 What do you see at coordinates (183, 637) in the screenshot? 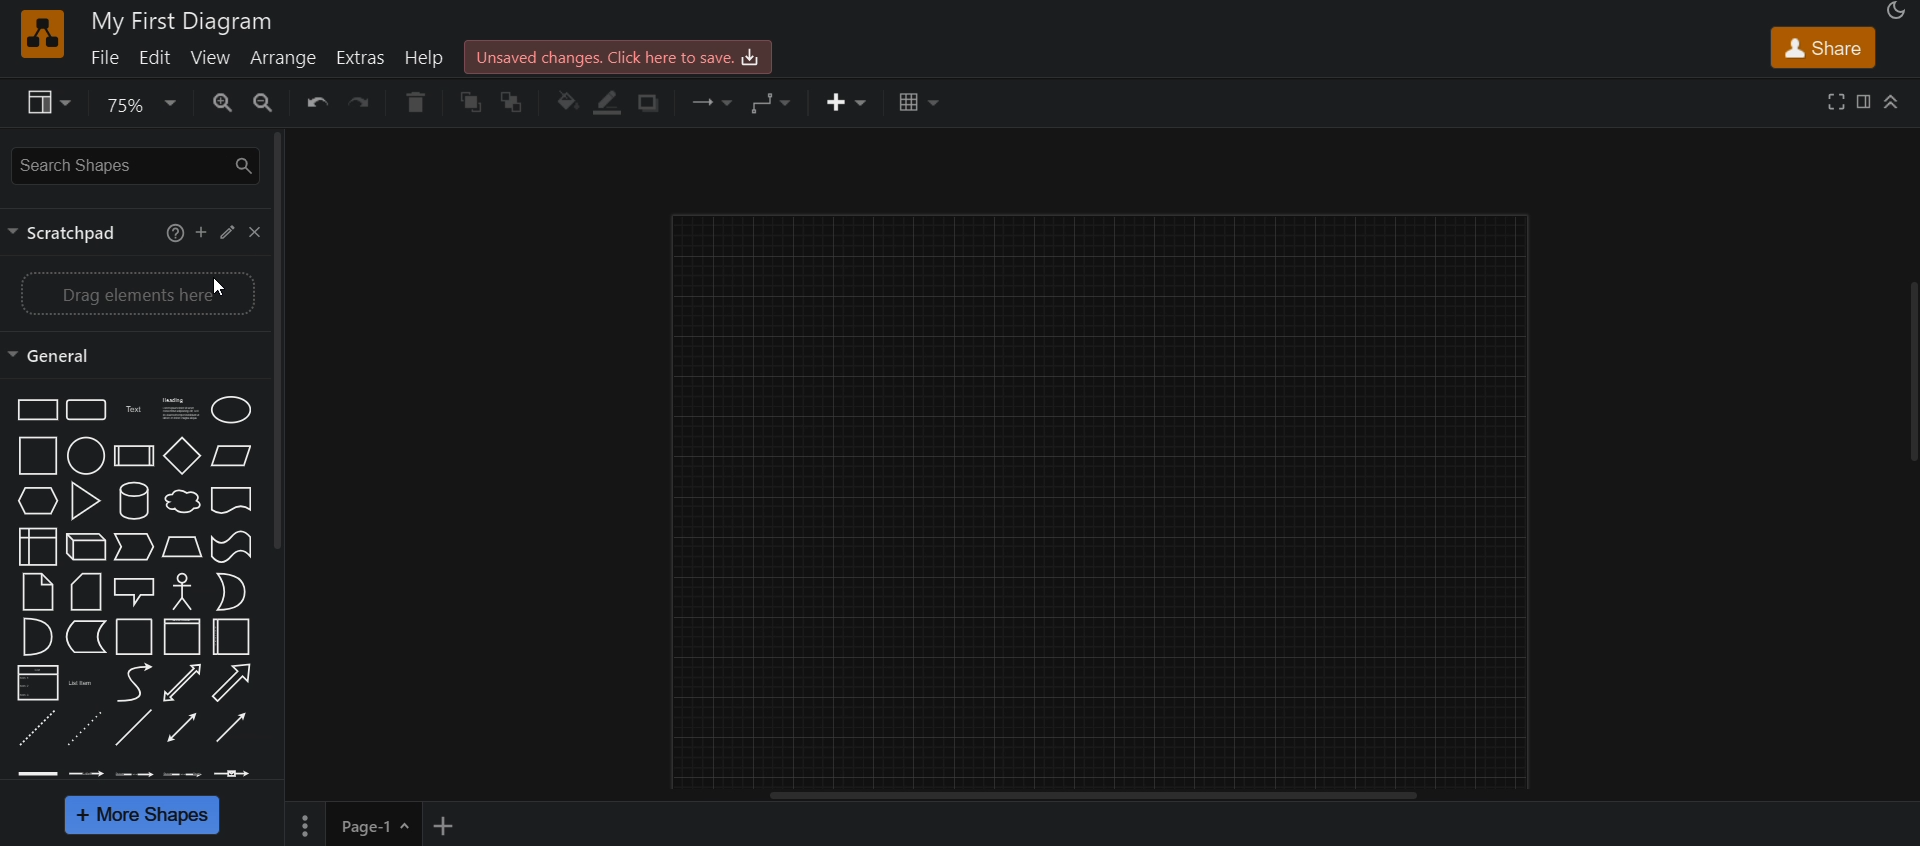
I see `fit page width` at bounding box center [183, 637].